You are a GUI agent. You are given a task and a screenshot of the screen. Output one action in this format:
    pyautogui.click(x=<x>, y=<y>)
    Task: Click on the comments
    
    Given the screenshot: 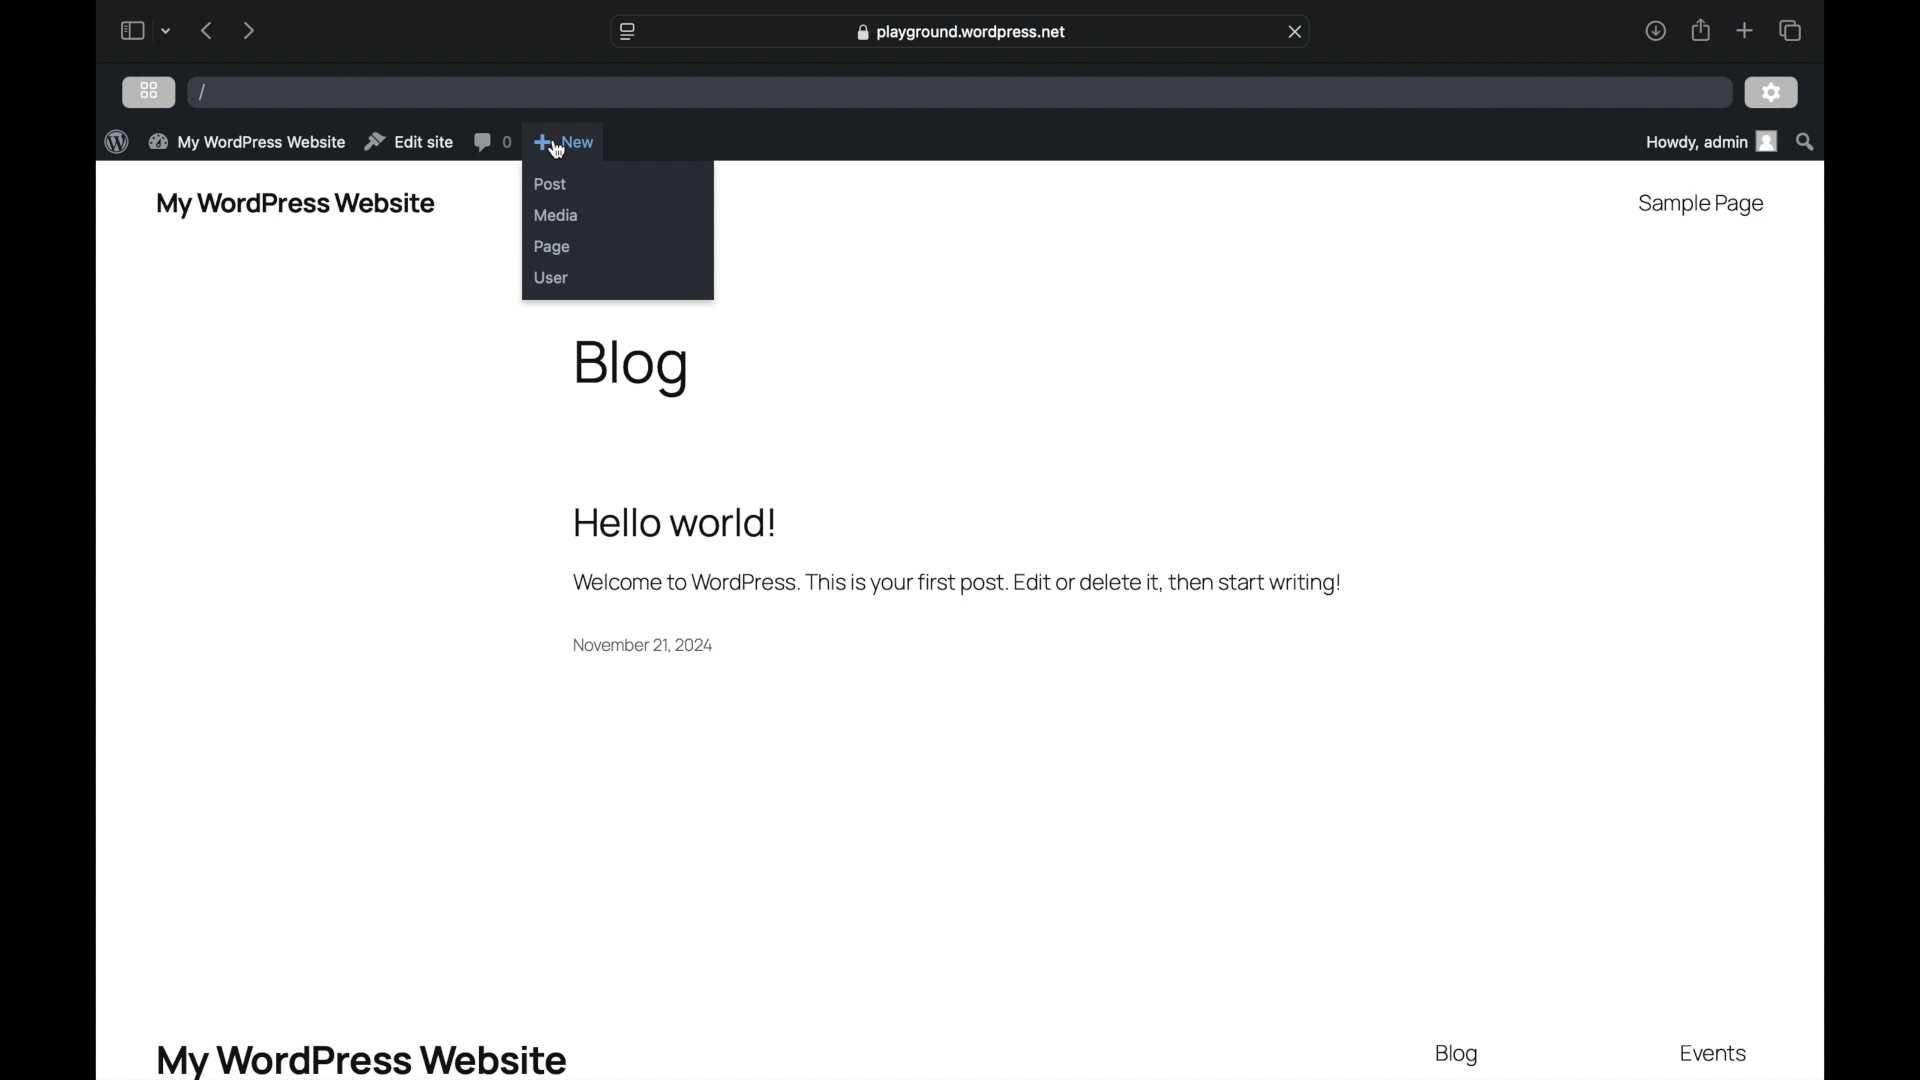 What is the action you would take?
    pyautogui.click(x=491, y=141)
    